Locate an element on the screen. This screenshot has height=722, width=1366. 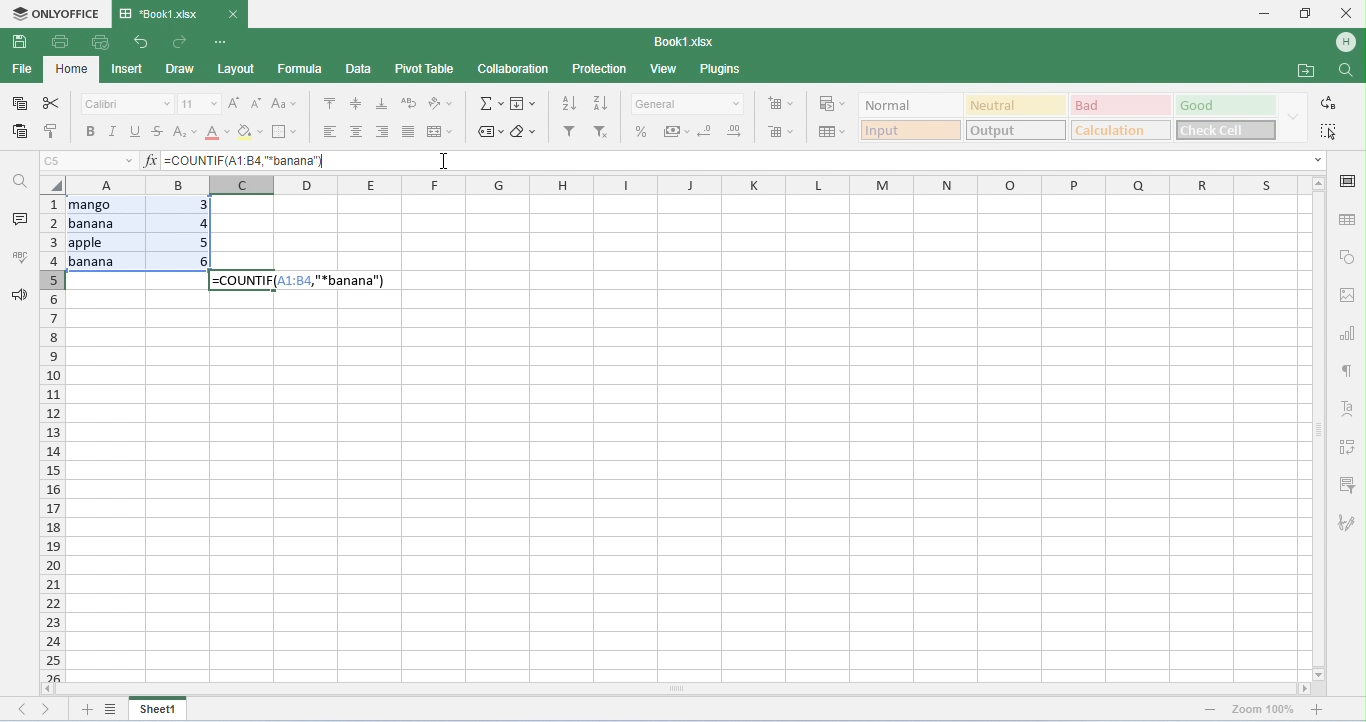
text settings is located at coordinates (1344, 408).